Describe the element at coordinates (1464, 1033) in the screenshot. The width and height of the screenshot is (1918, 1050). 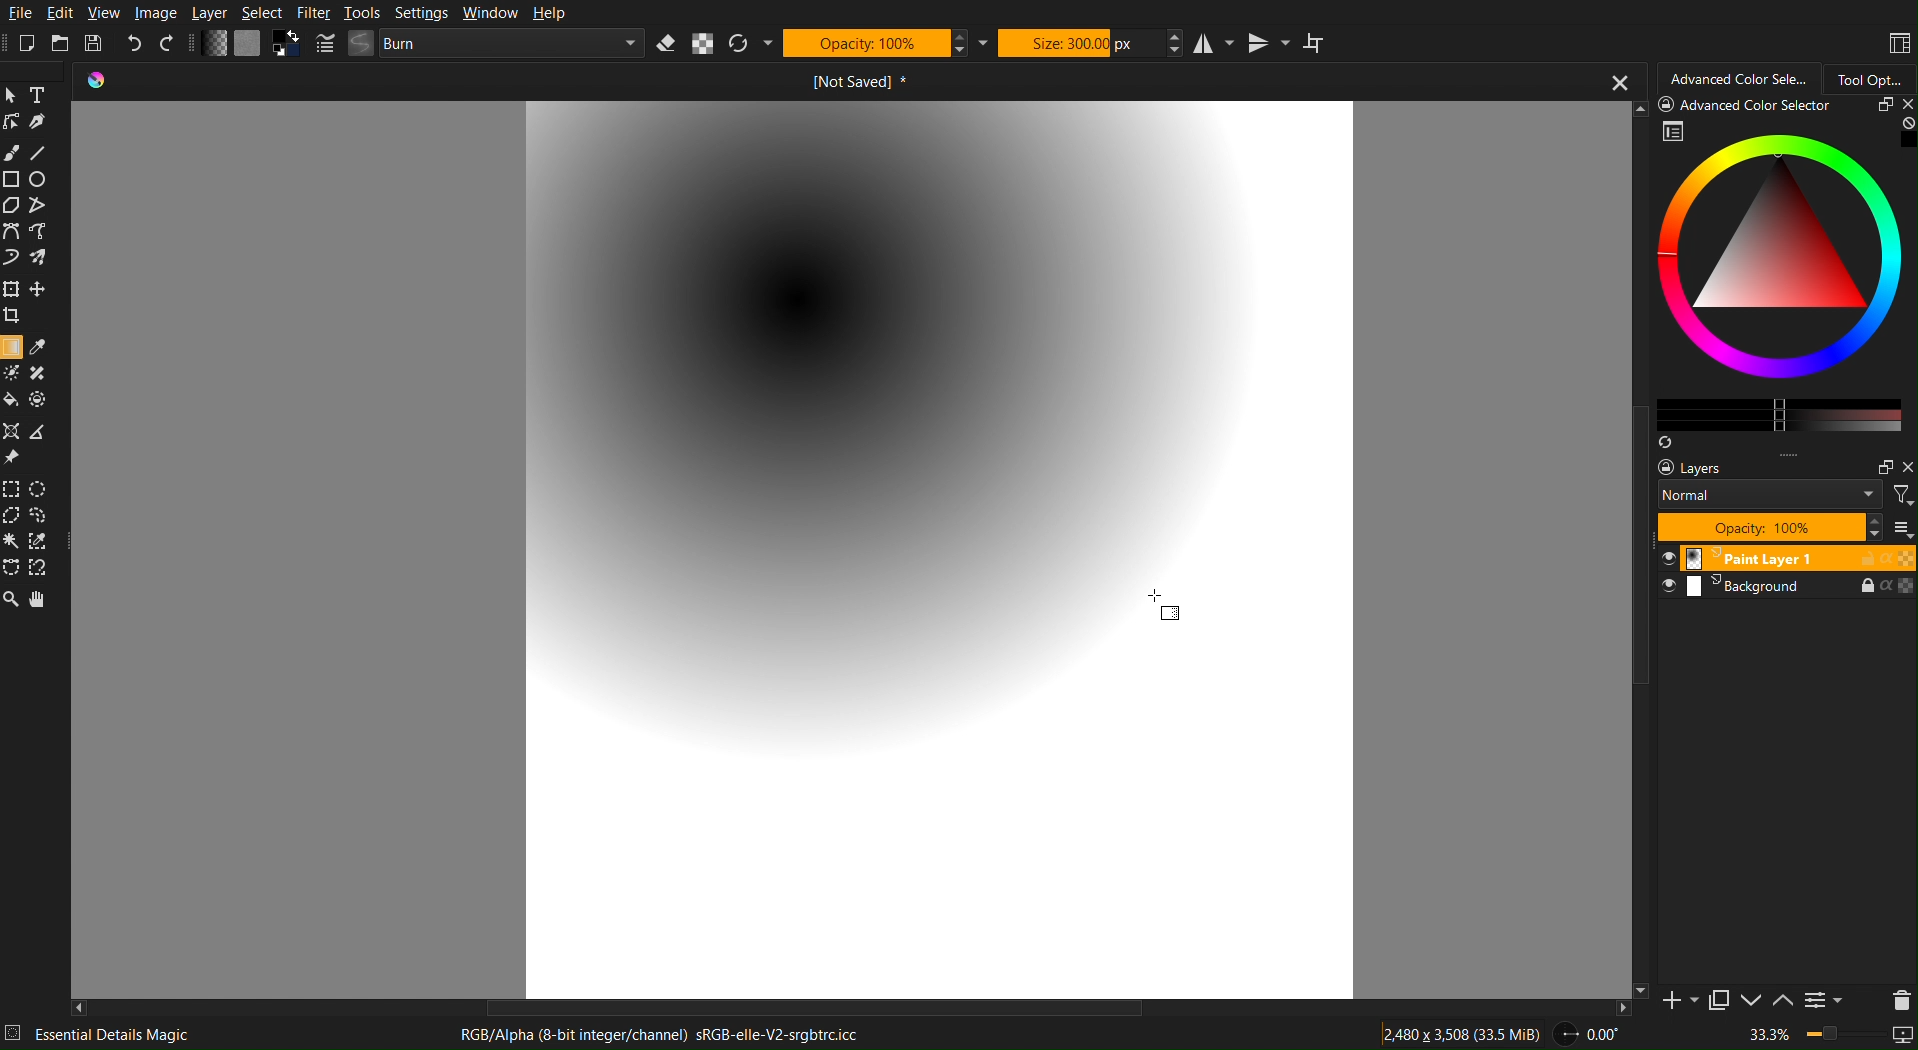
I see `Dimensions` at that location.